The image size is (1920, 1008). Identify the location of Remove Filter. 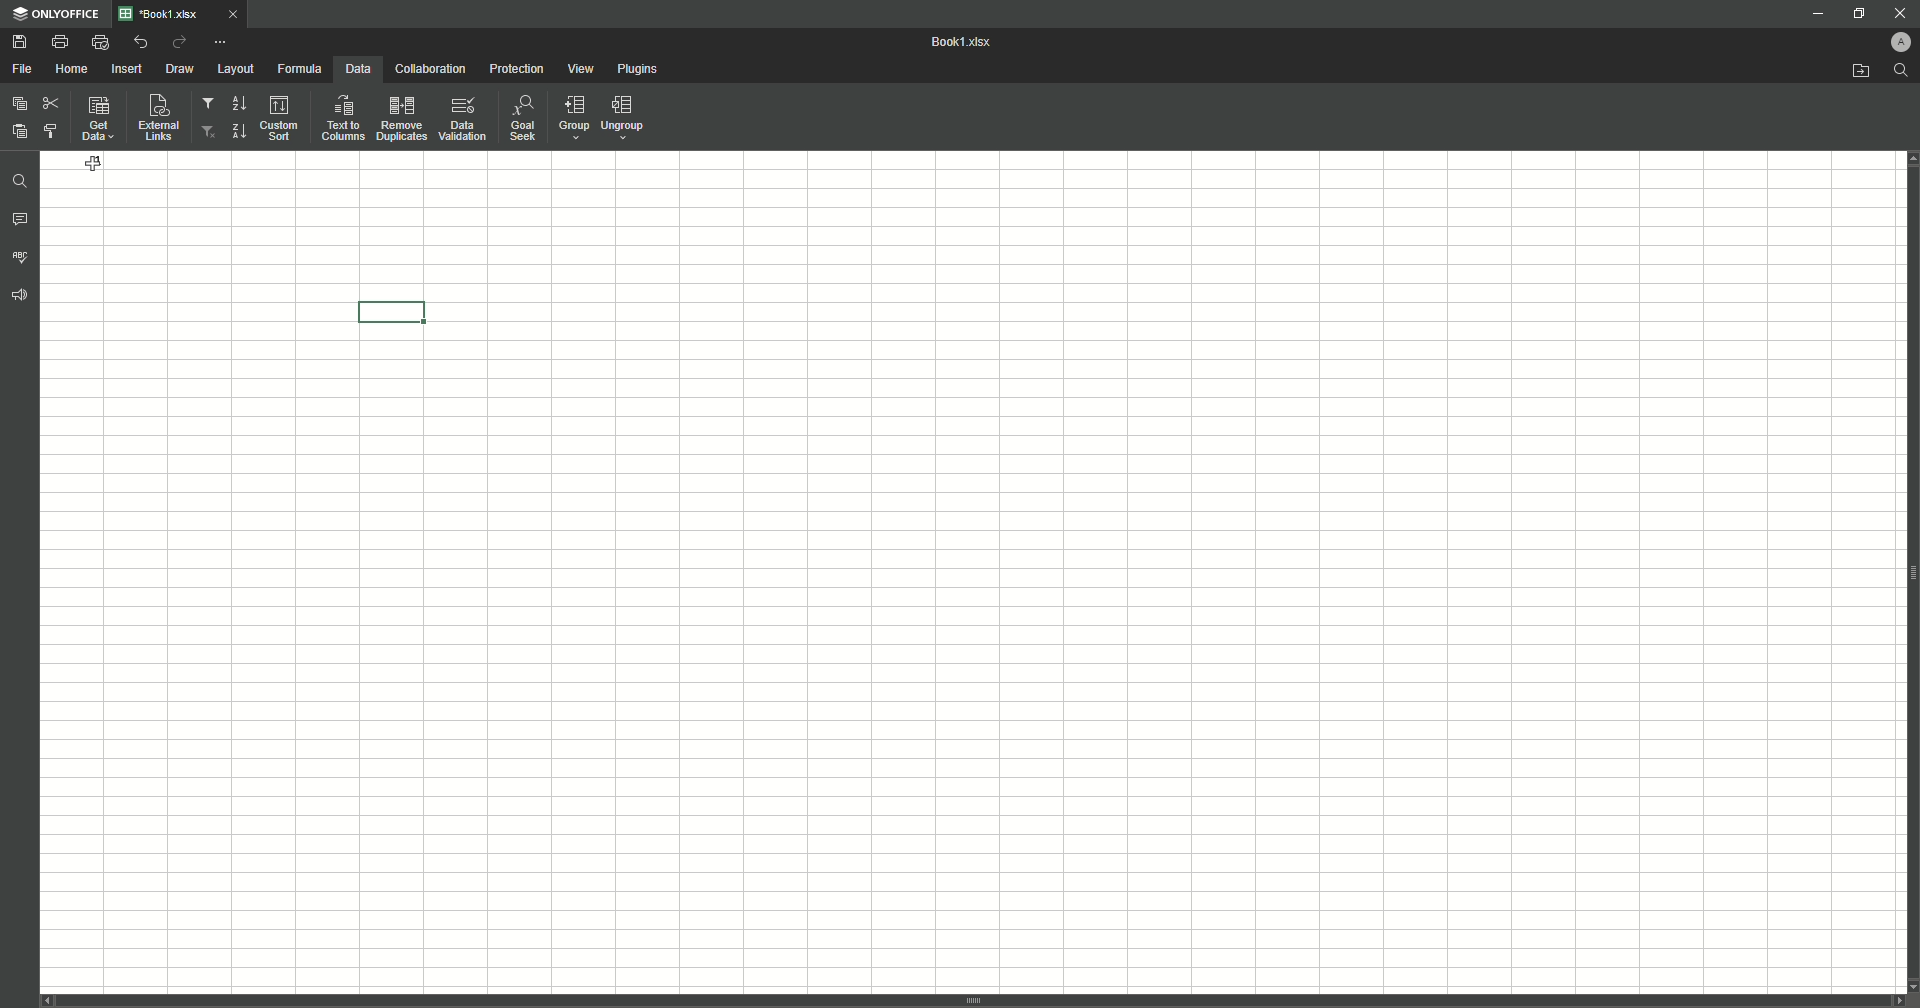
(209, 132).